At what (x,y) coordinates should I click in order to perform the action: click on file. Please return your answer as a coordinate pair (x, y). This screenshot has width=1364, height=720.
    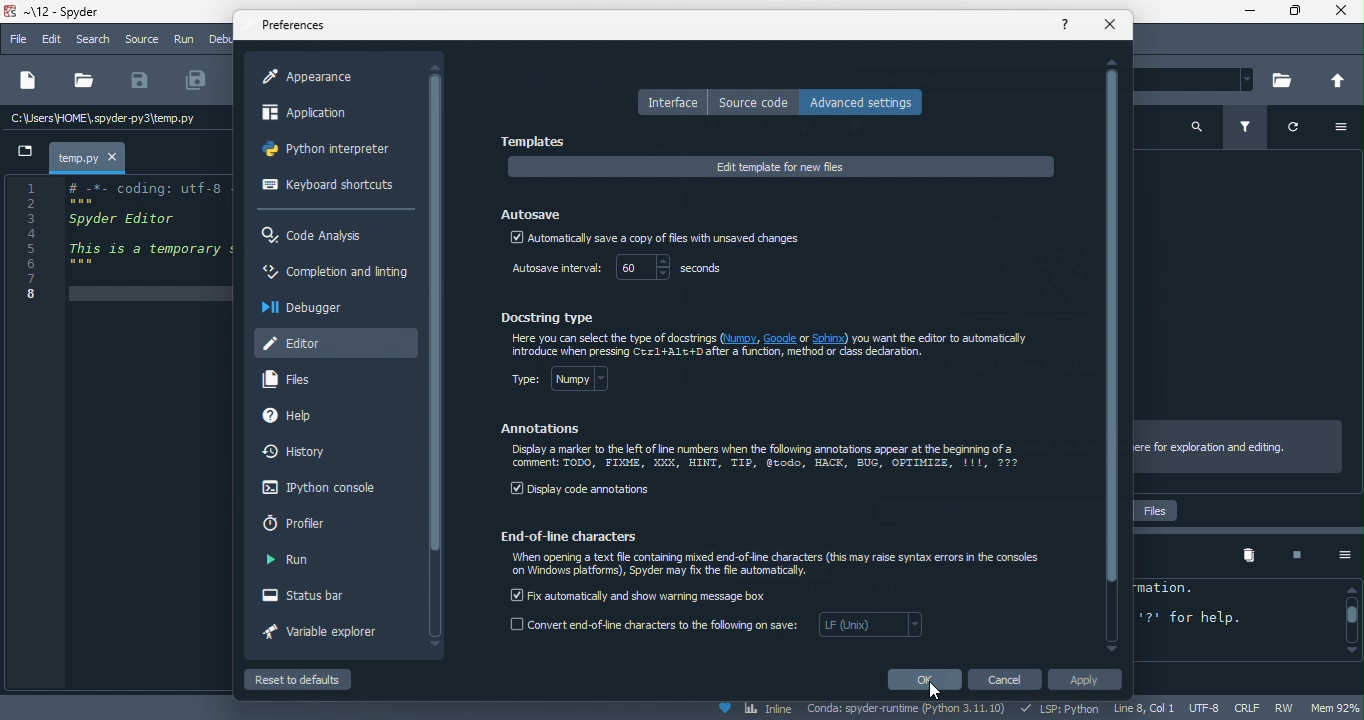
    Looking at the image, I should click on (18, 40).